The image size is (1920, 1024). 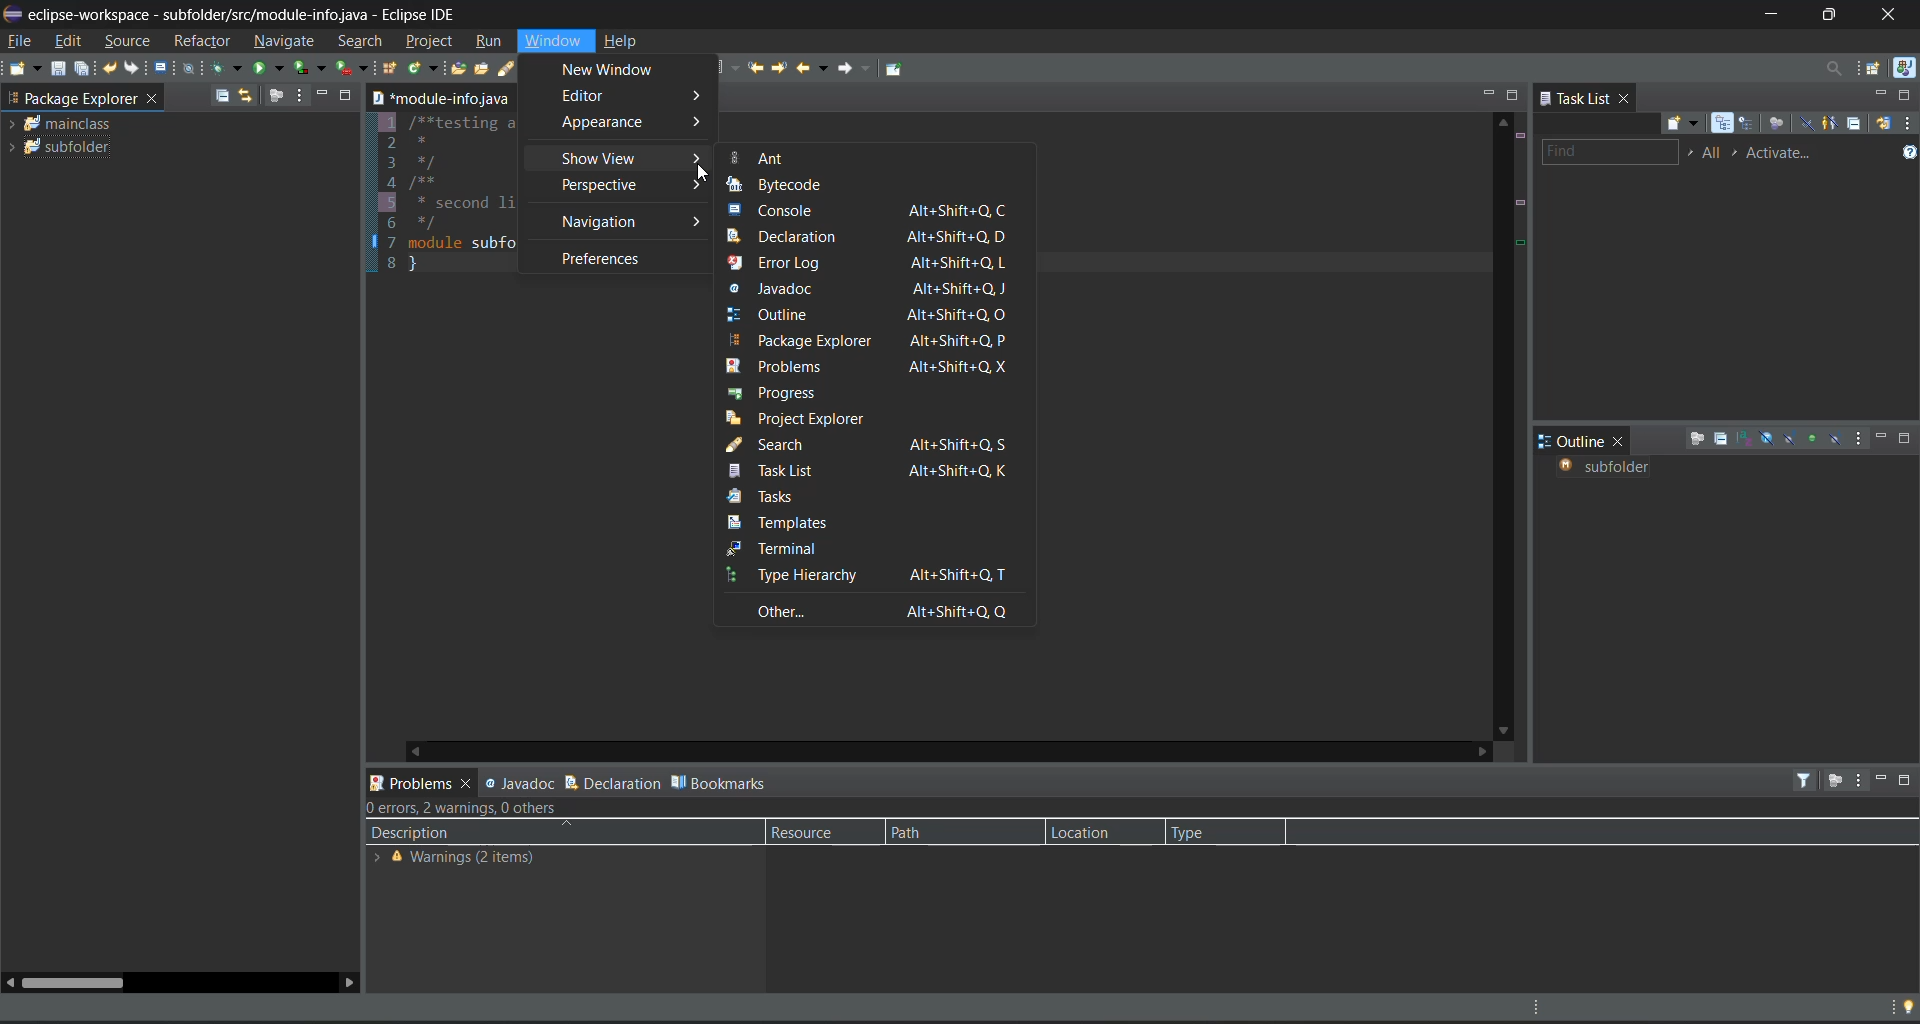 I want to click on close, so click(x=155, y=100).